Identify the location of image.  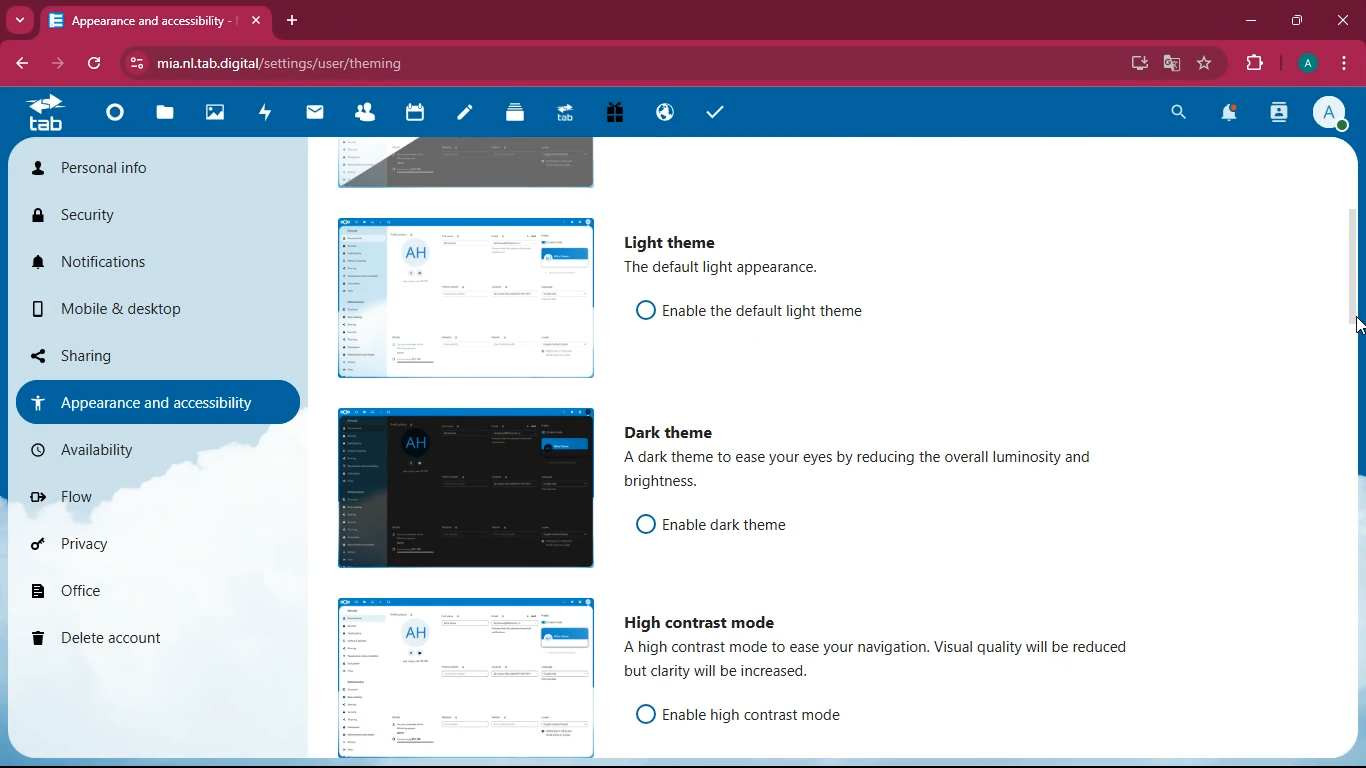
(460, 295).